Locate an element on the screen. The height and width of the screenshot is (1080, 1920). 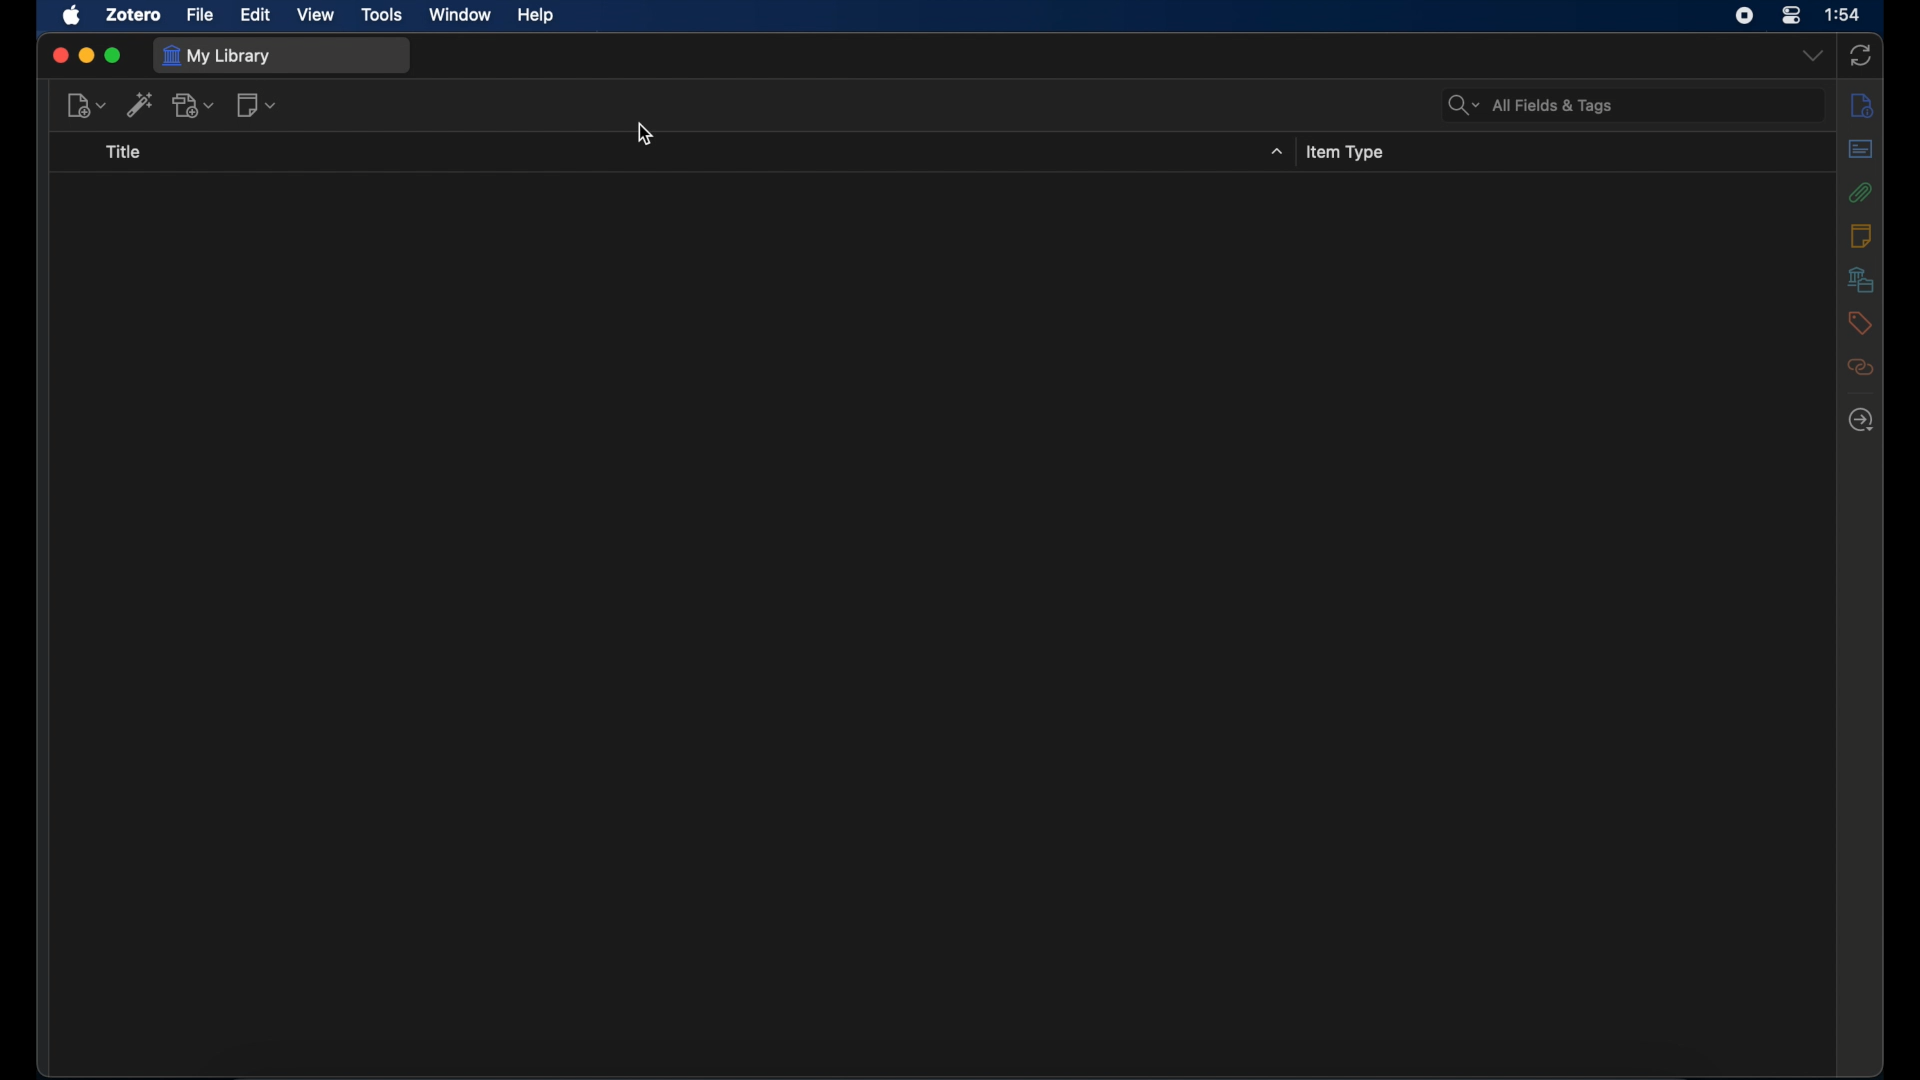
sync is located at coordinates (1859, 55).